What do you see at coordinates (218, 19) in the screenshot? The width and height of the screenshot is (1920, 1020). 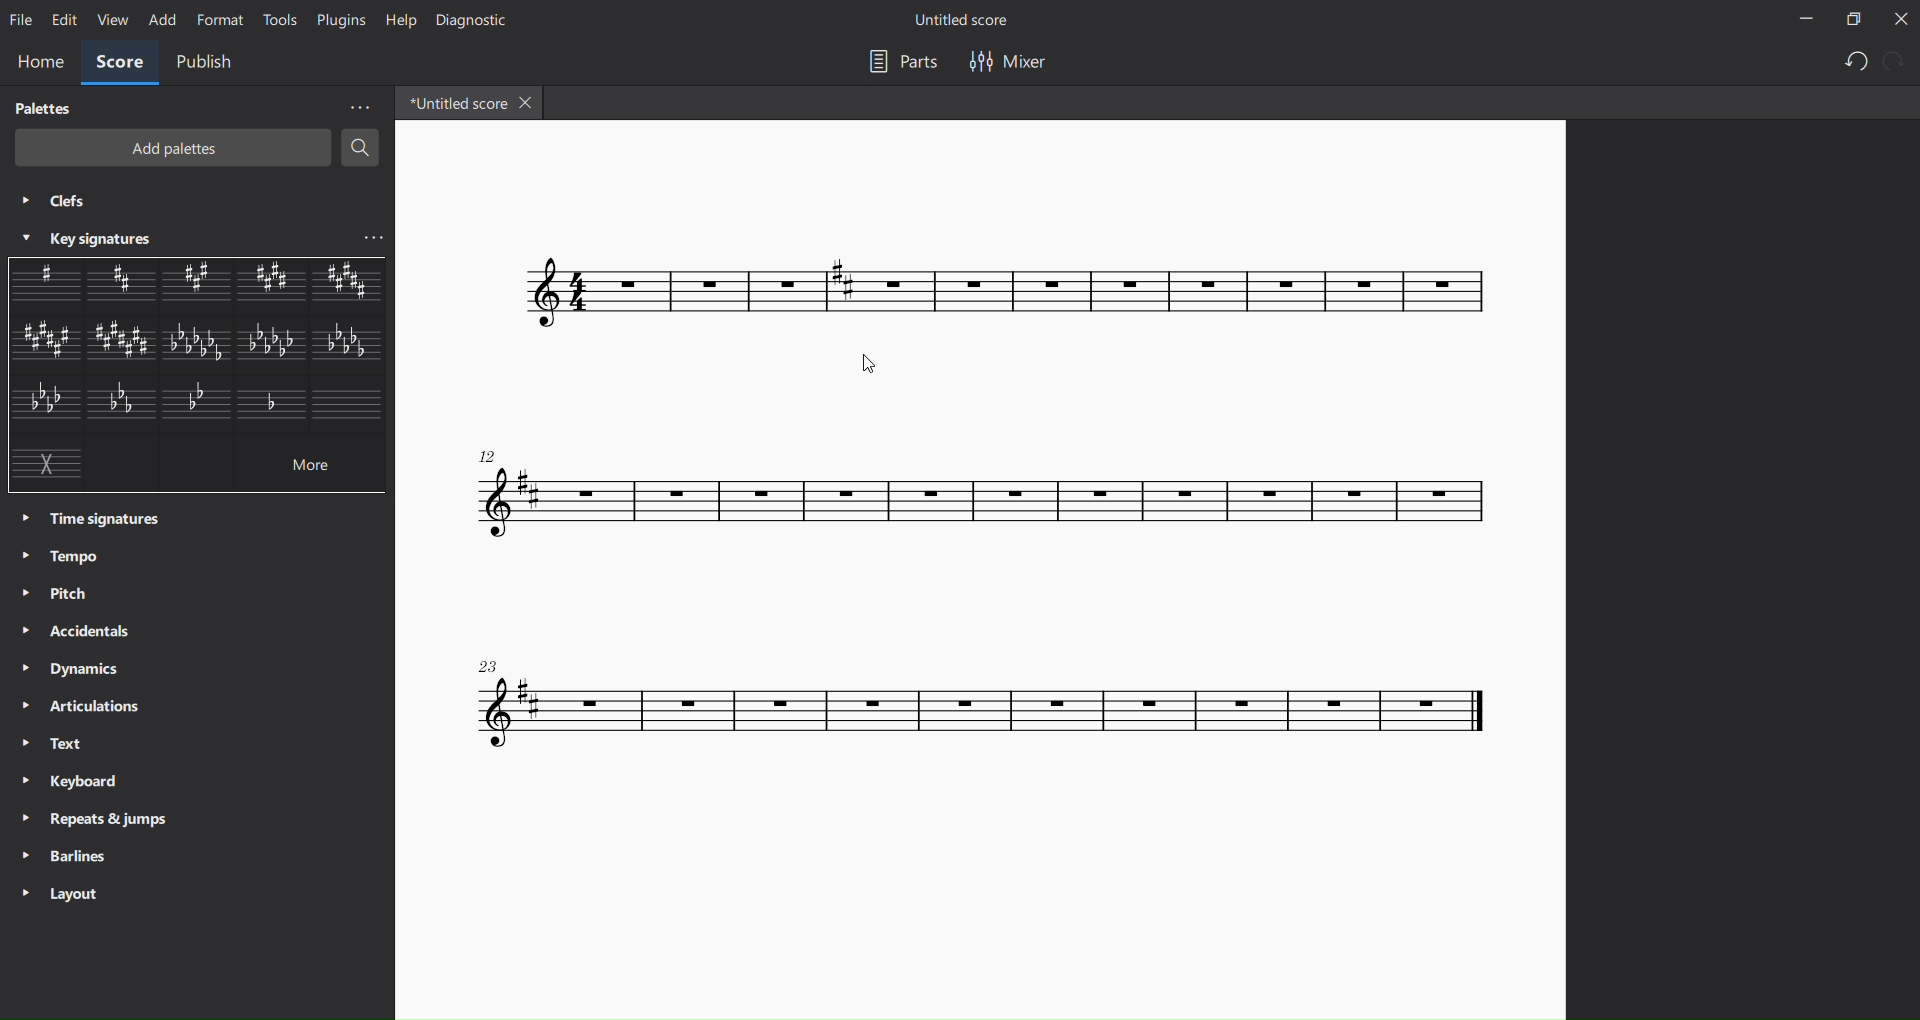 I see `format` at bounding box center [218, 19].